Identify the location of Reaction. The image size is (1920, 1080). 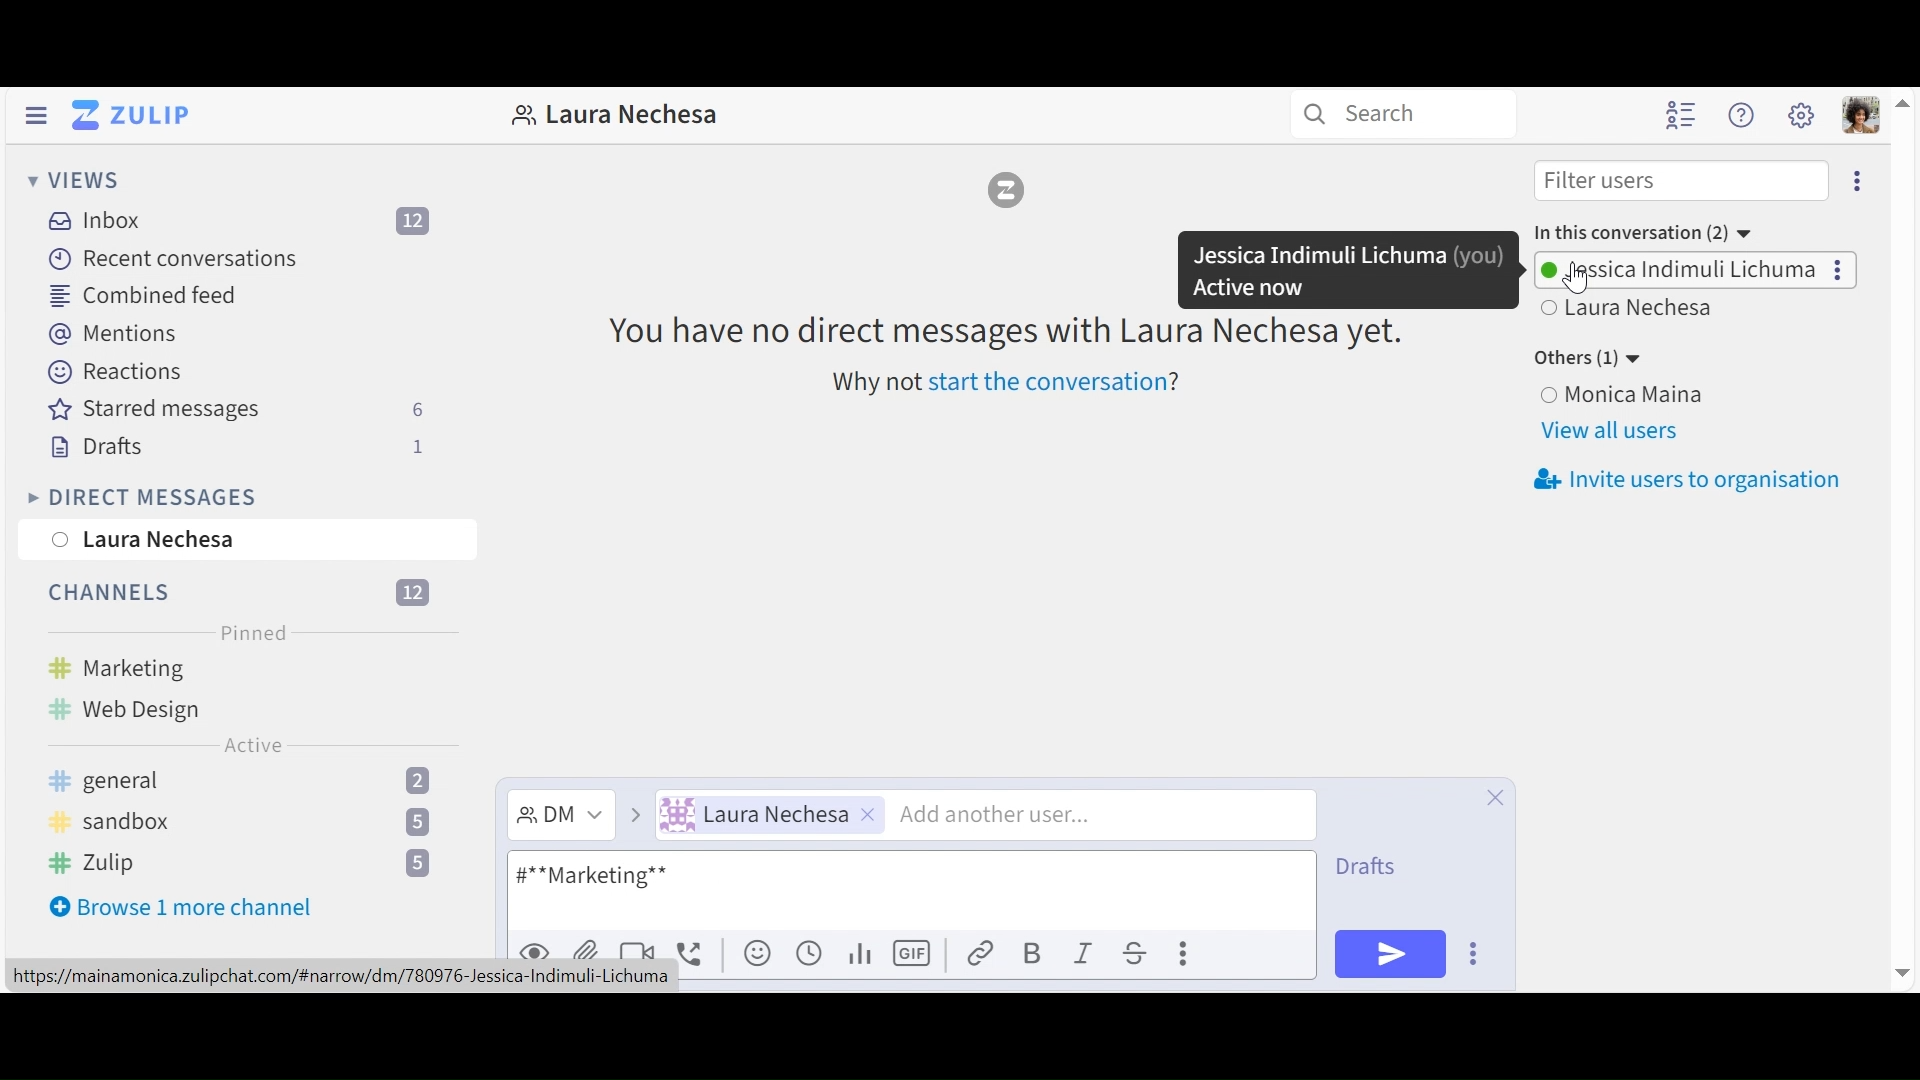
(115, 370).